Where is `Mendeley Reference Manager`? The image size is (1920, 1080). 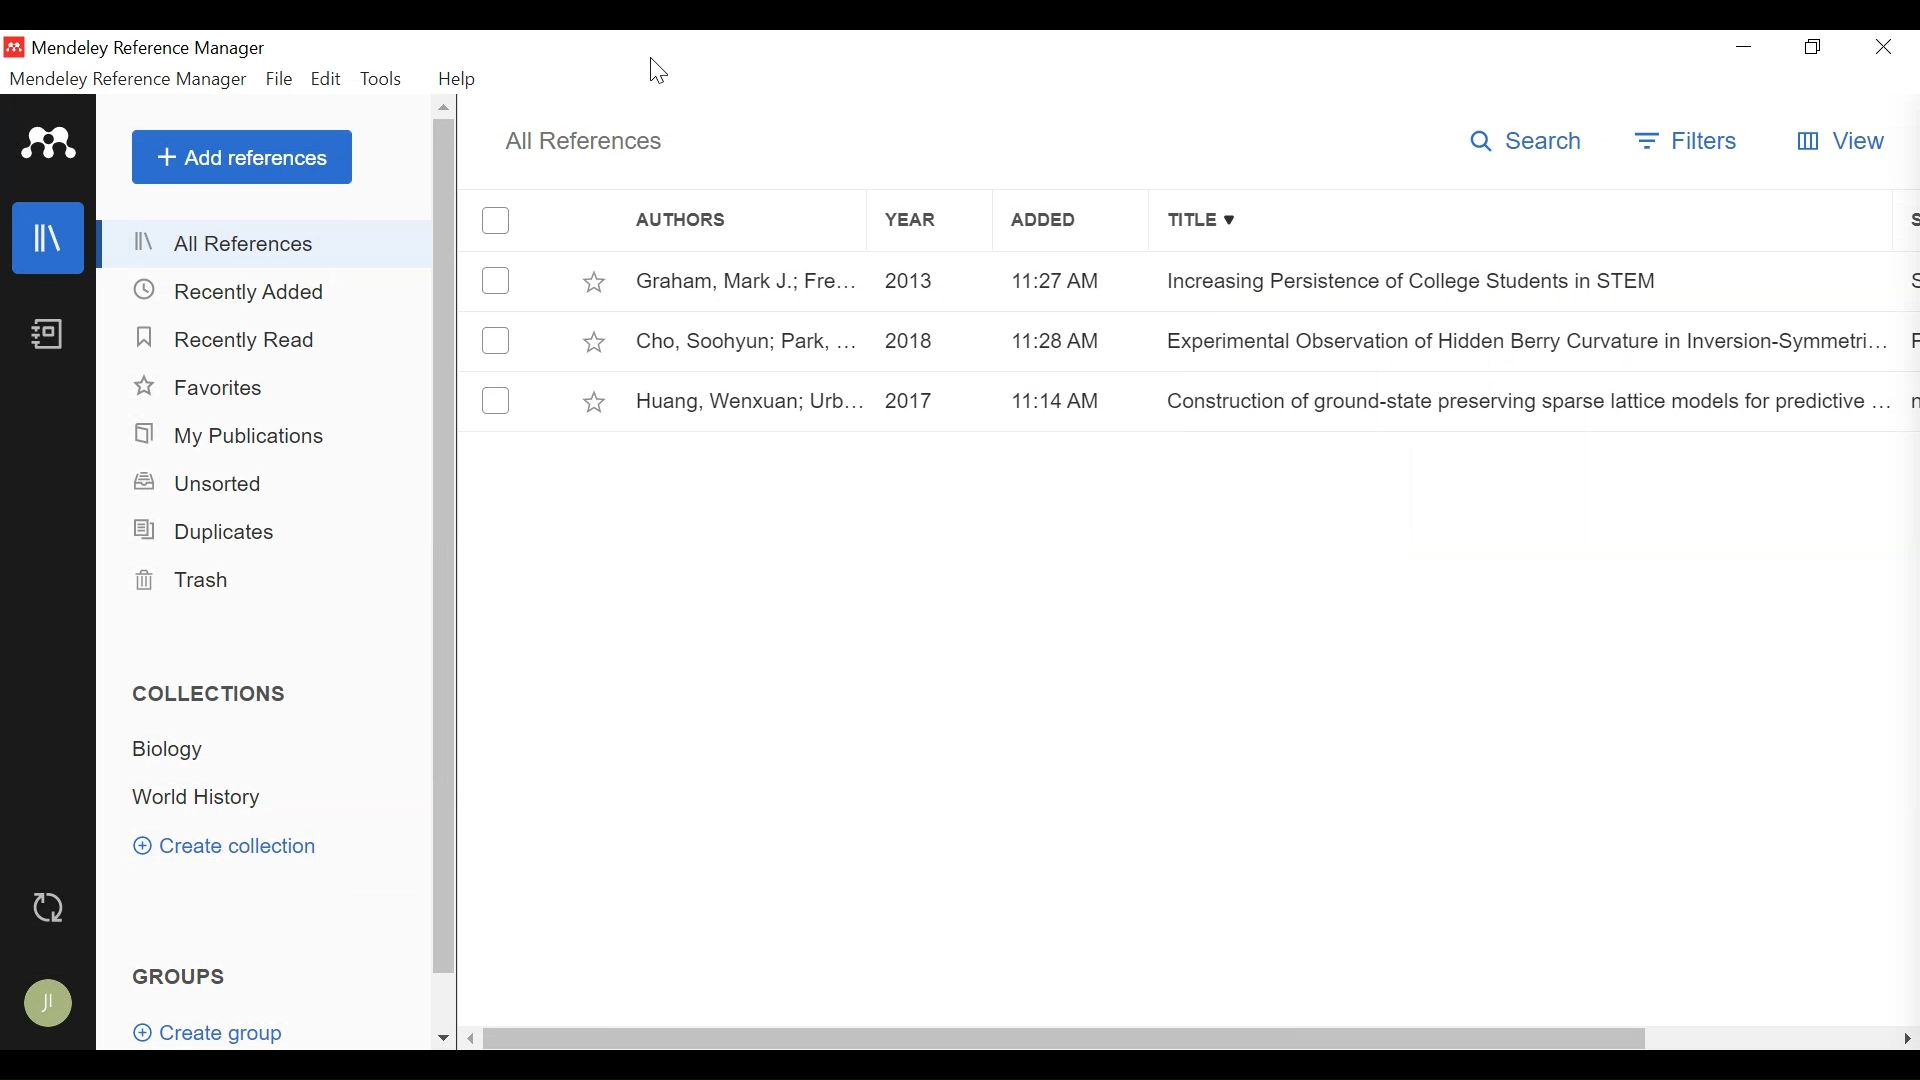 Mendeley Reference Manager is located at coordinates (129, 79).